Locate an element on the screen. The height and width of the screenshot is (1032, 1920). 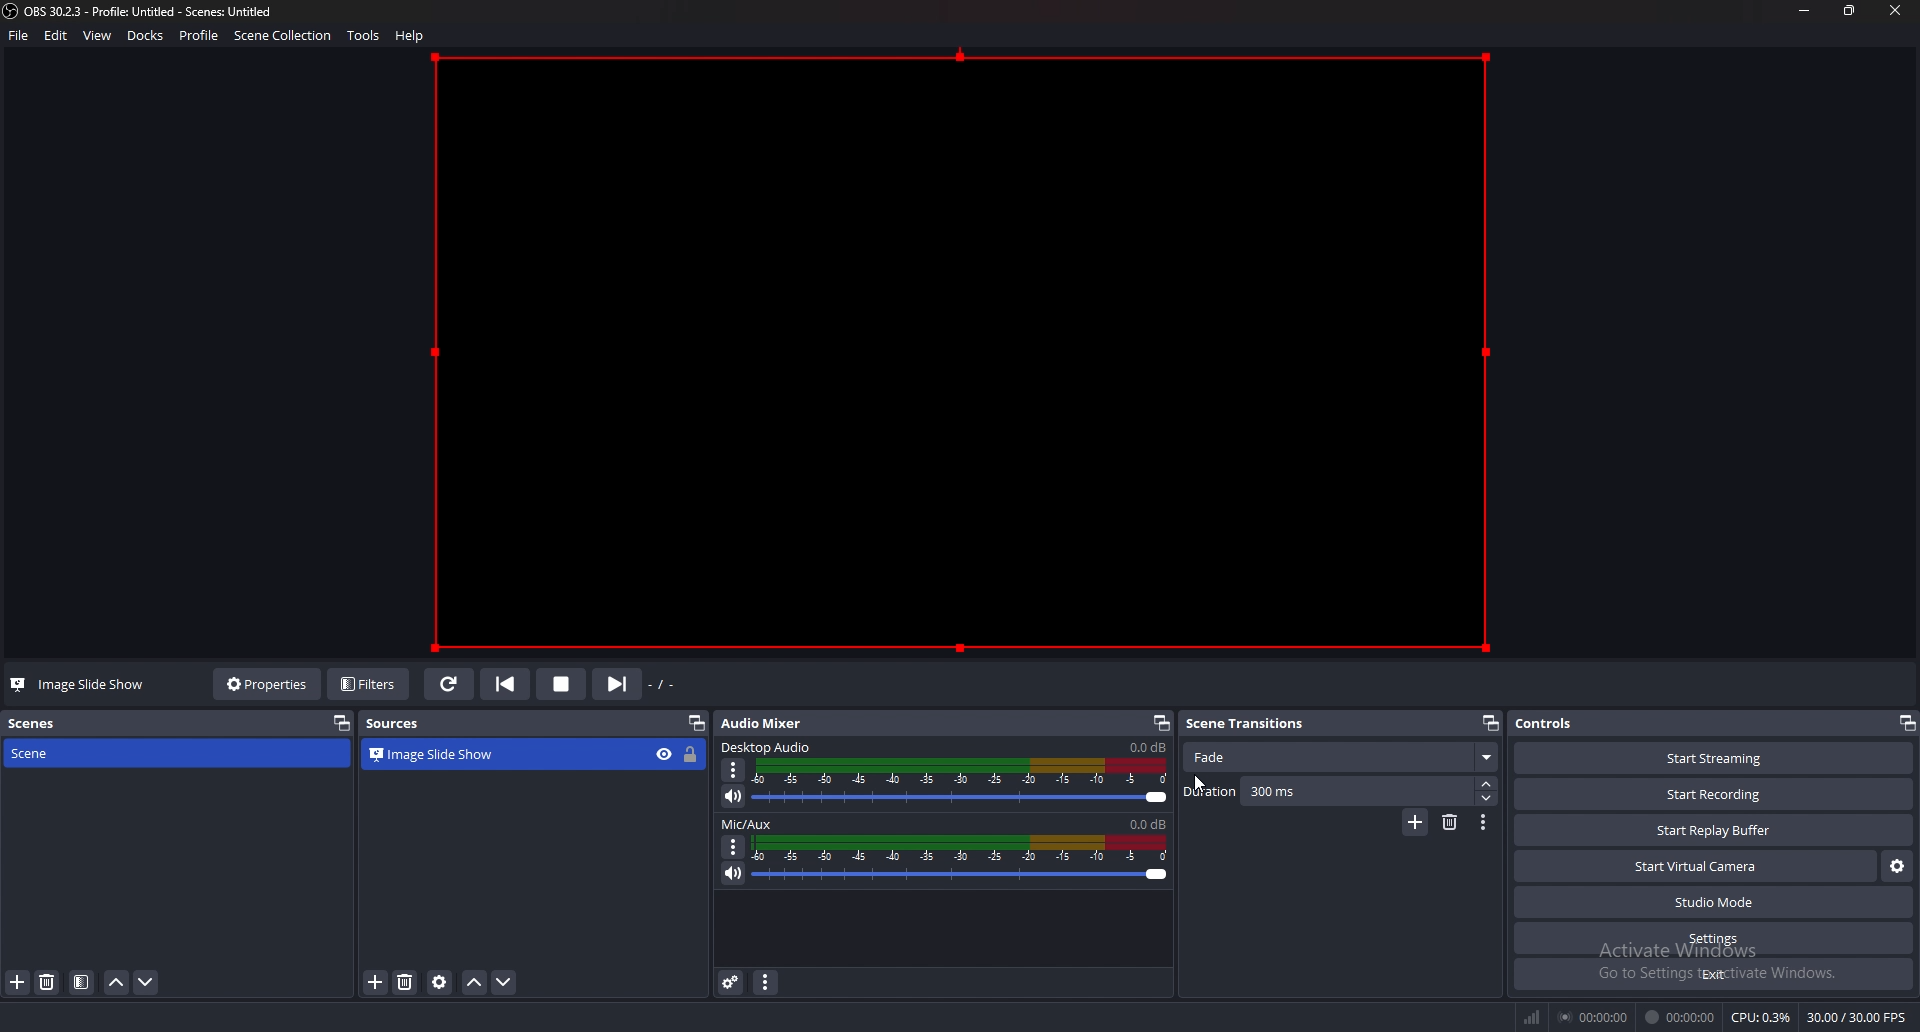
start replay buffer is located at coordinates (1715, 830).